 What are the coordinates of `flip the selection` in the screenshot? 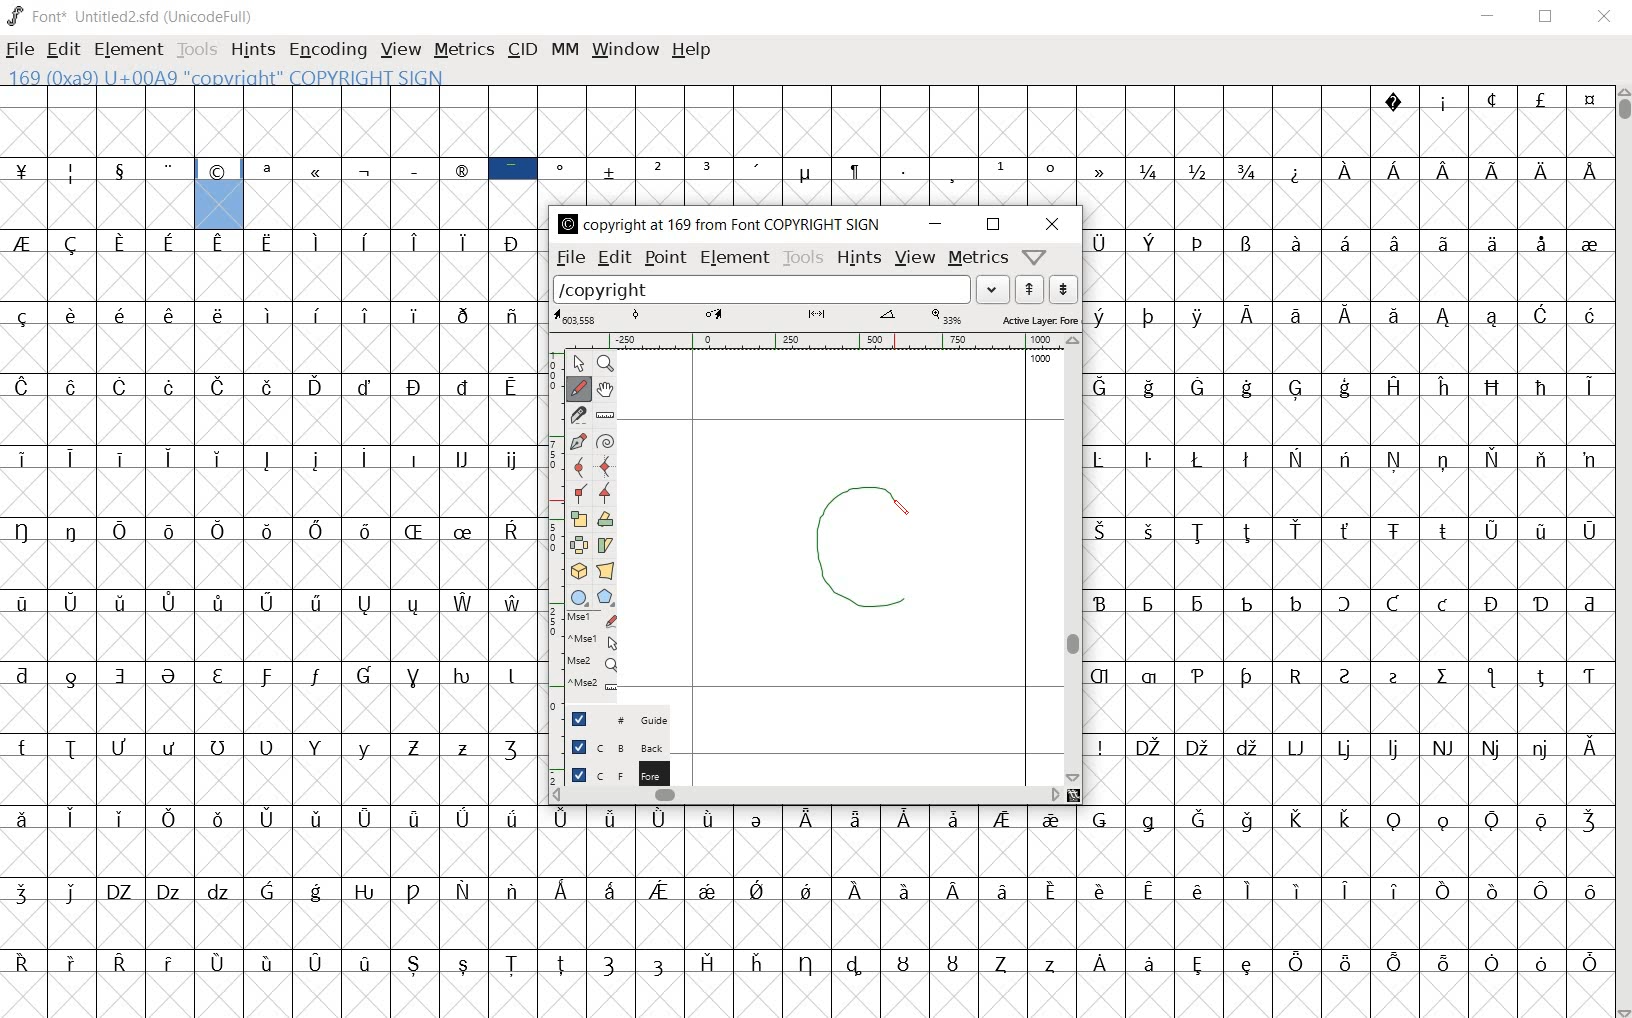 It's located at (580, 545).